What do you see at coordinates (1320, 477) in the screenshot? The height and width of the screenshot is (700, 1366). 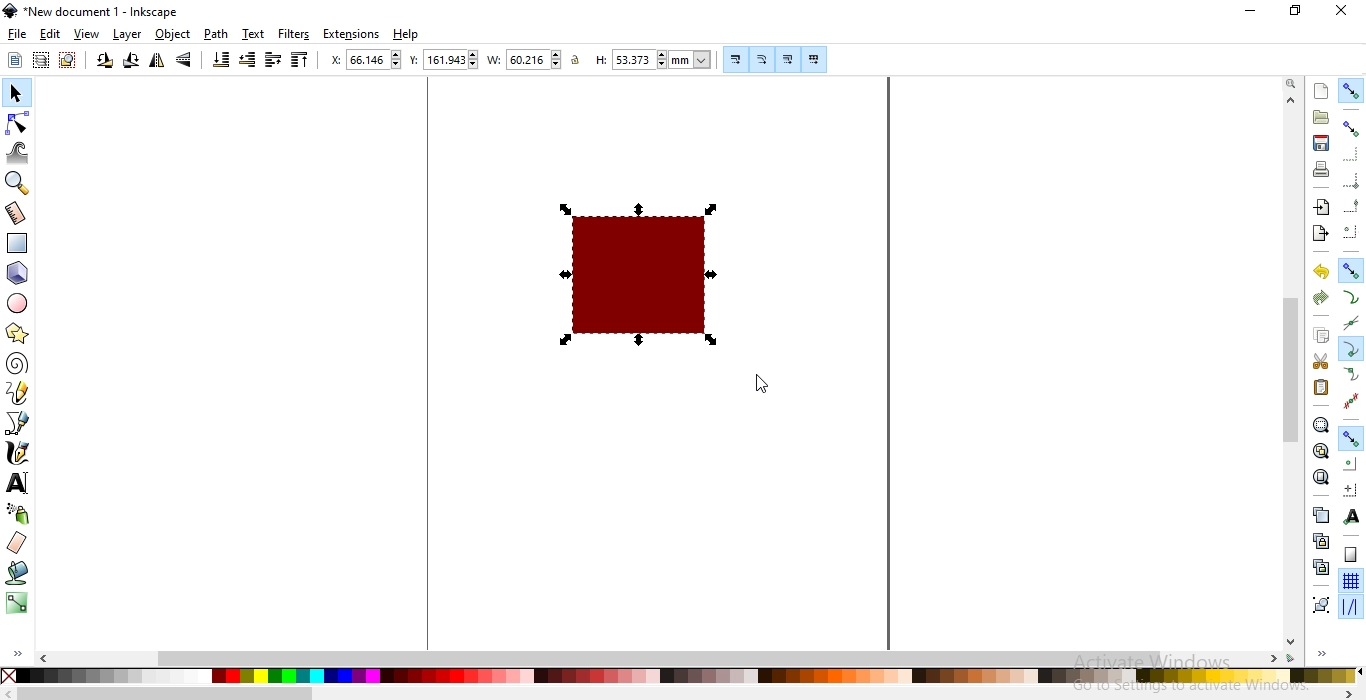 I see `zoom to fit page` at bounding box center [1320, 477].